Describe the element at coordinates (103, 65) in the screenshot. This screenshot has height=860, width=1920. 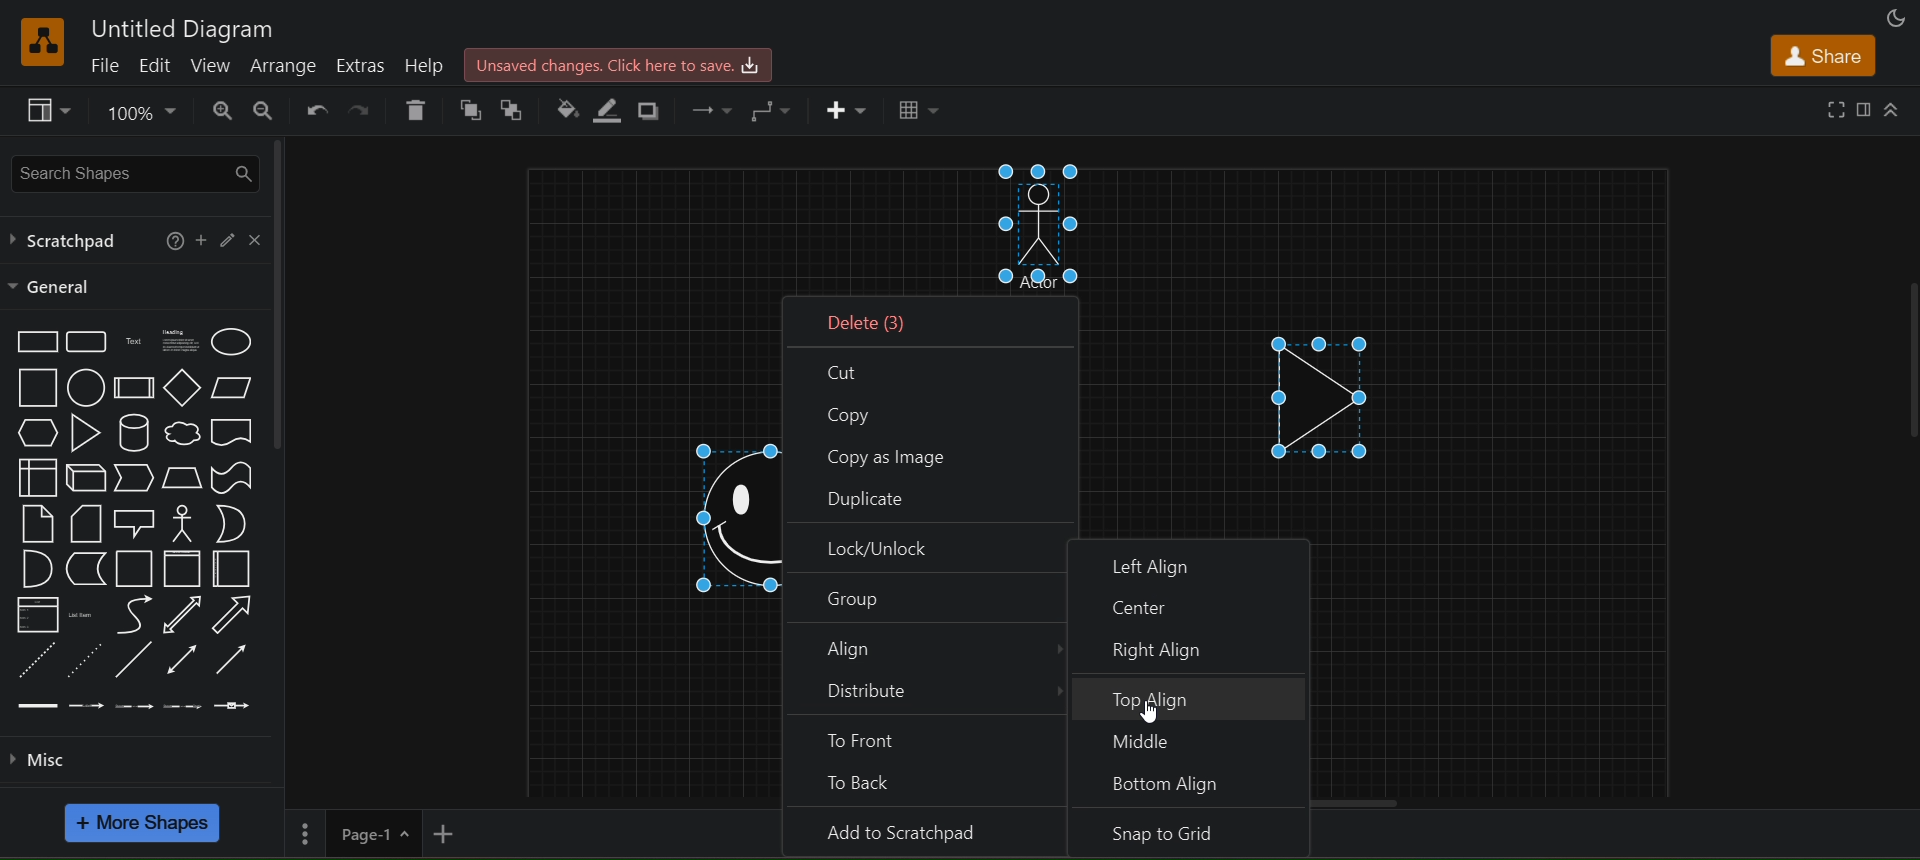
I see `file` at that location.